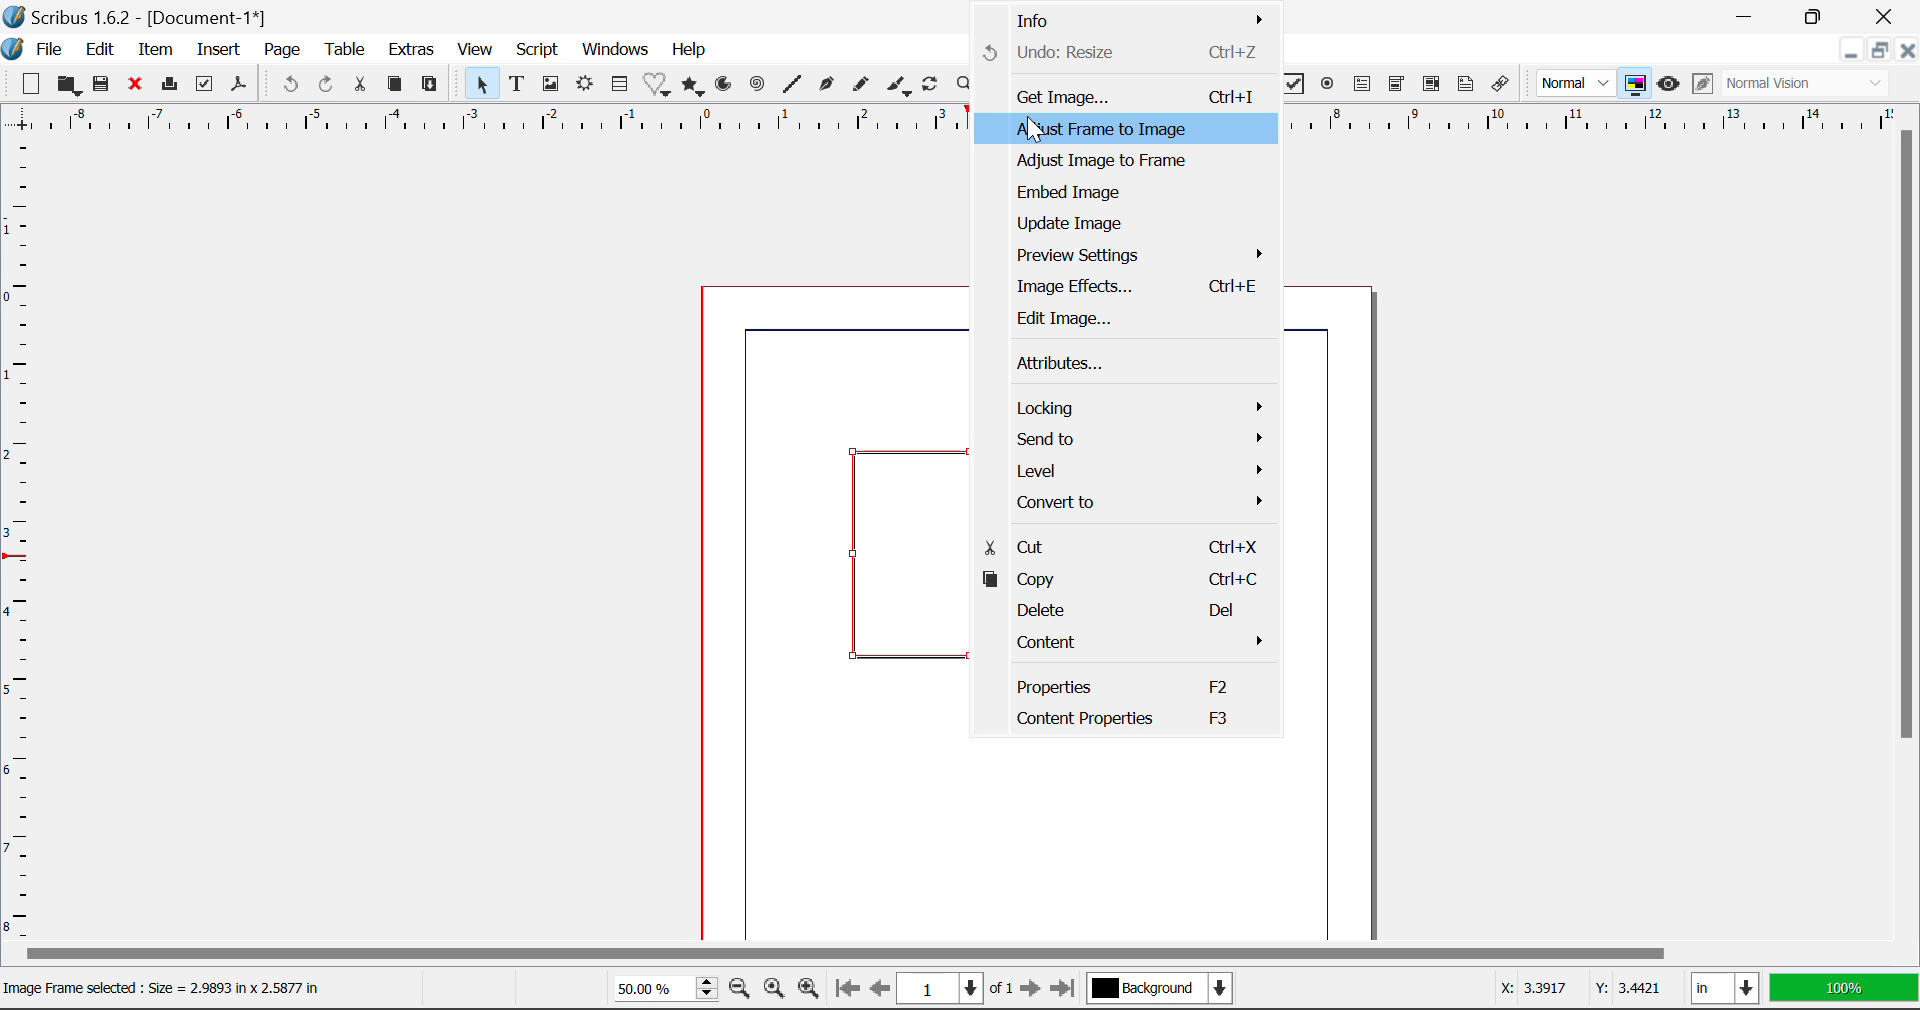  I want to click on Level, so click(1133, 470).